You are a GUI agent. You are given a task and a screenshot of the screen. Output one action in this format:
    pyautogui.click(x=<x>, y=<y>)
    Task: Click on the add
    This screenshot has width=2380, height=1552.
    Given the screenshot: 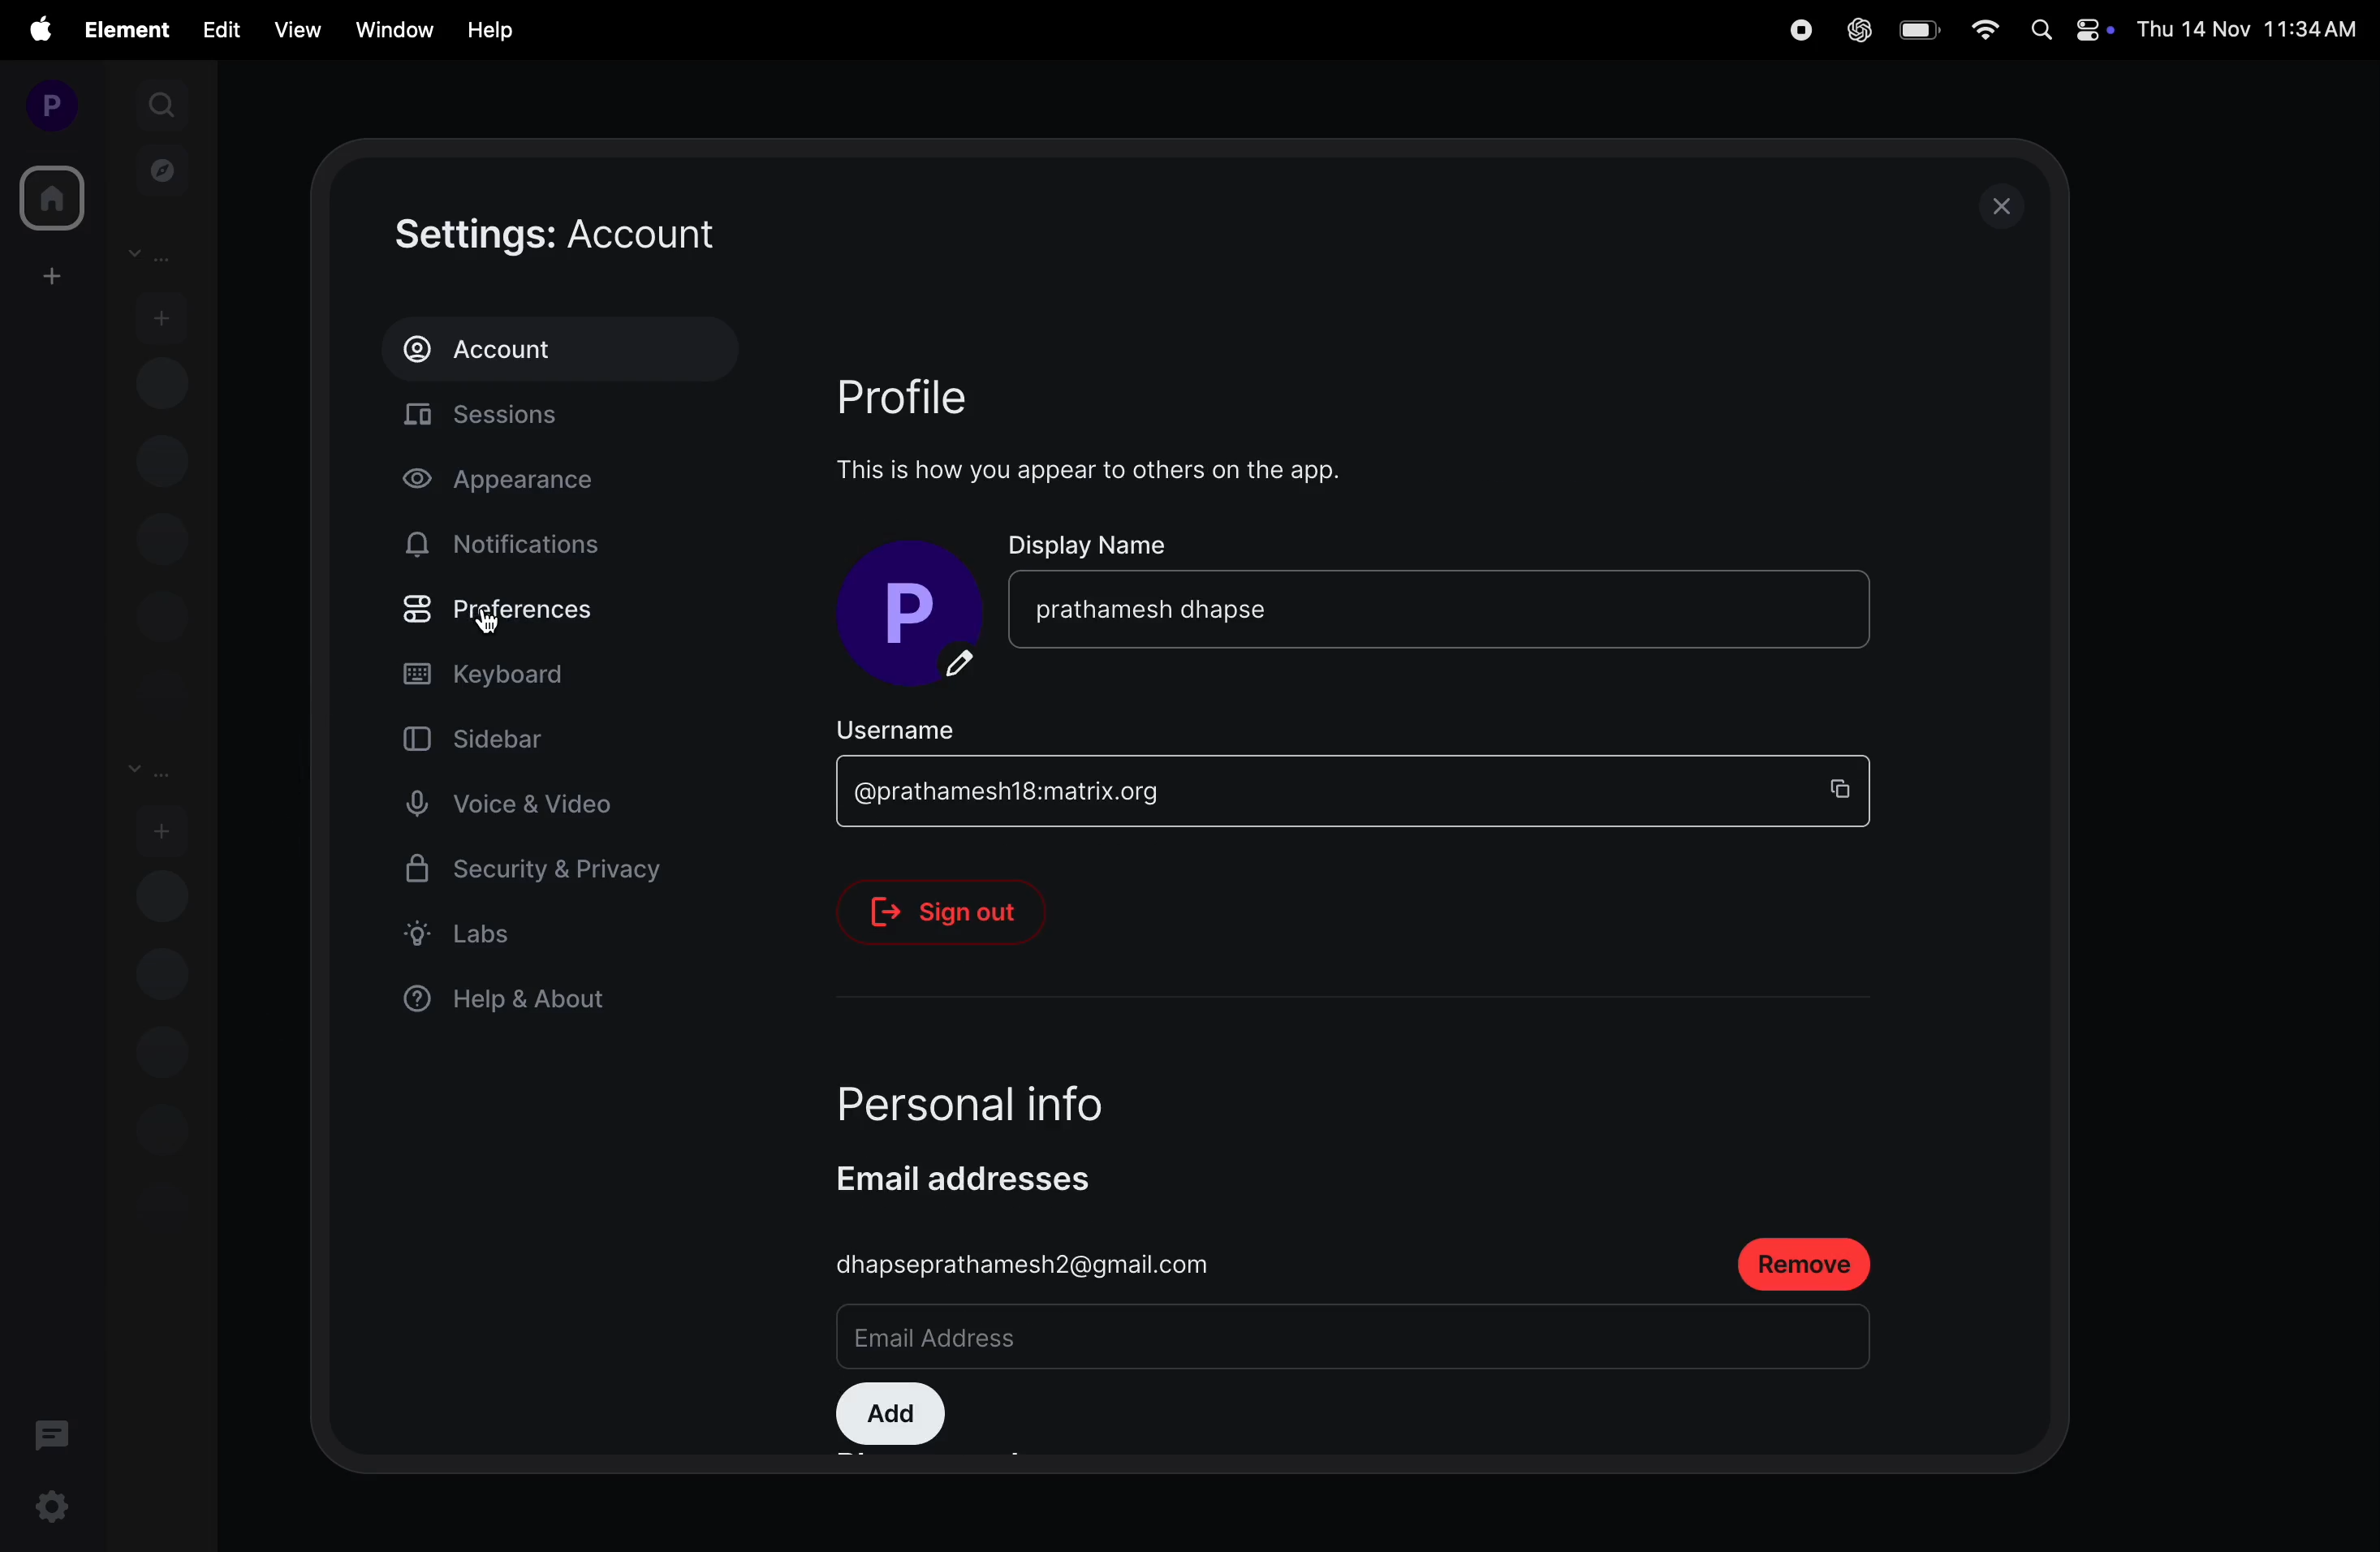 What is the action you would take?
    pyautogui.click(x=163, y=830)
    